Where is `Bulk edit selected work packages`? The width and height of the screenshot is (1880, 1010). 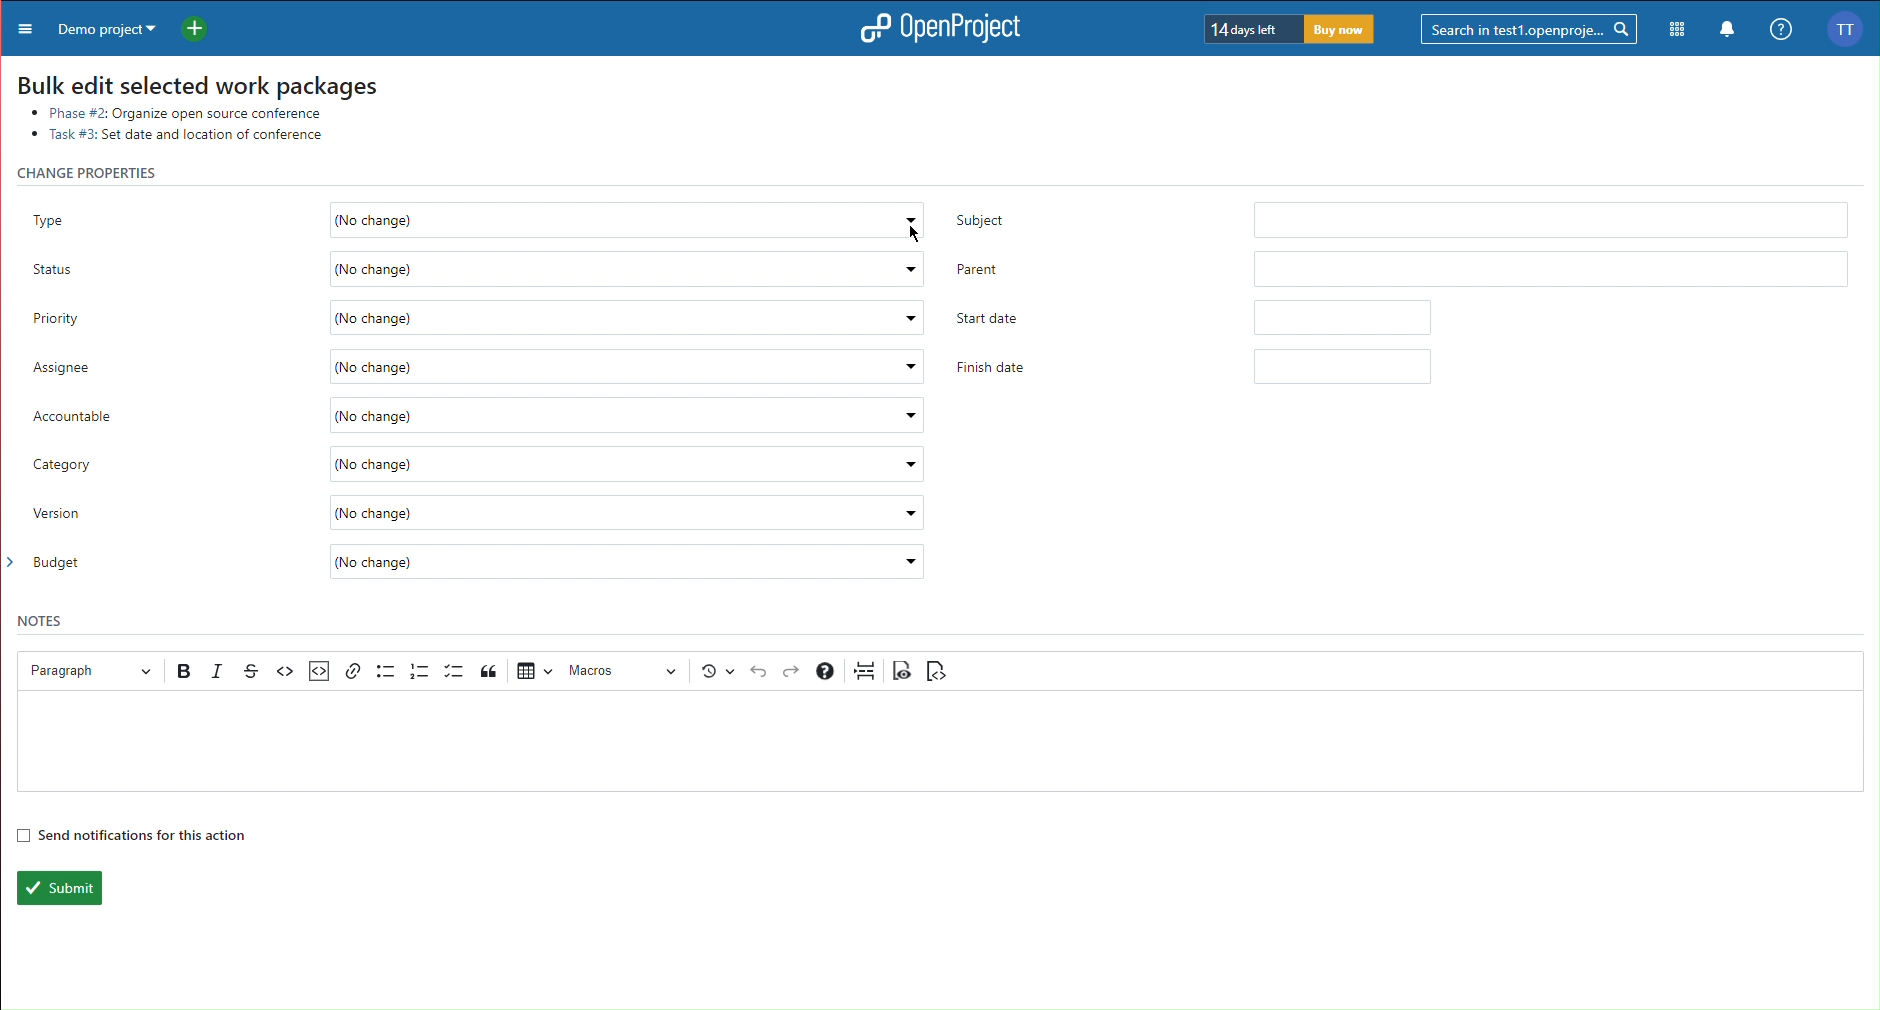
Bulk edit selected work packages is located at coordinates (197, 81).